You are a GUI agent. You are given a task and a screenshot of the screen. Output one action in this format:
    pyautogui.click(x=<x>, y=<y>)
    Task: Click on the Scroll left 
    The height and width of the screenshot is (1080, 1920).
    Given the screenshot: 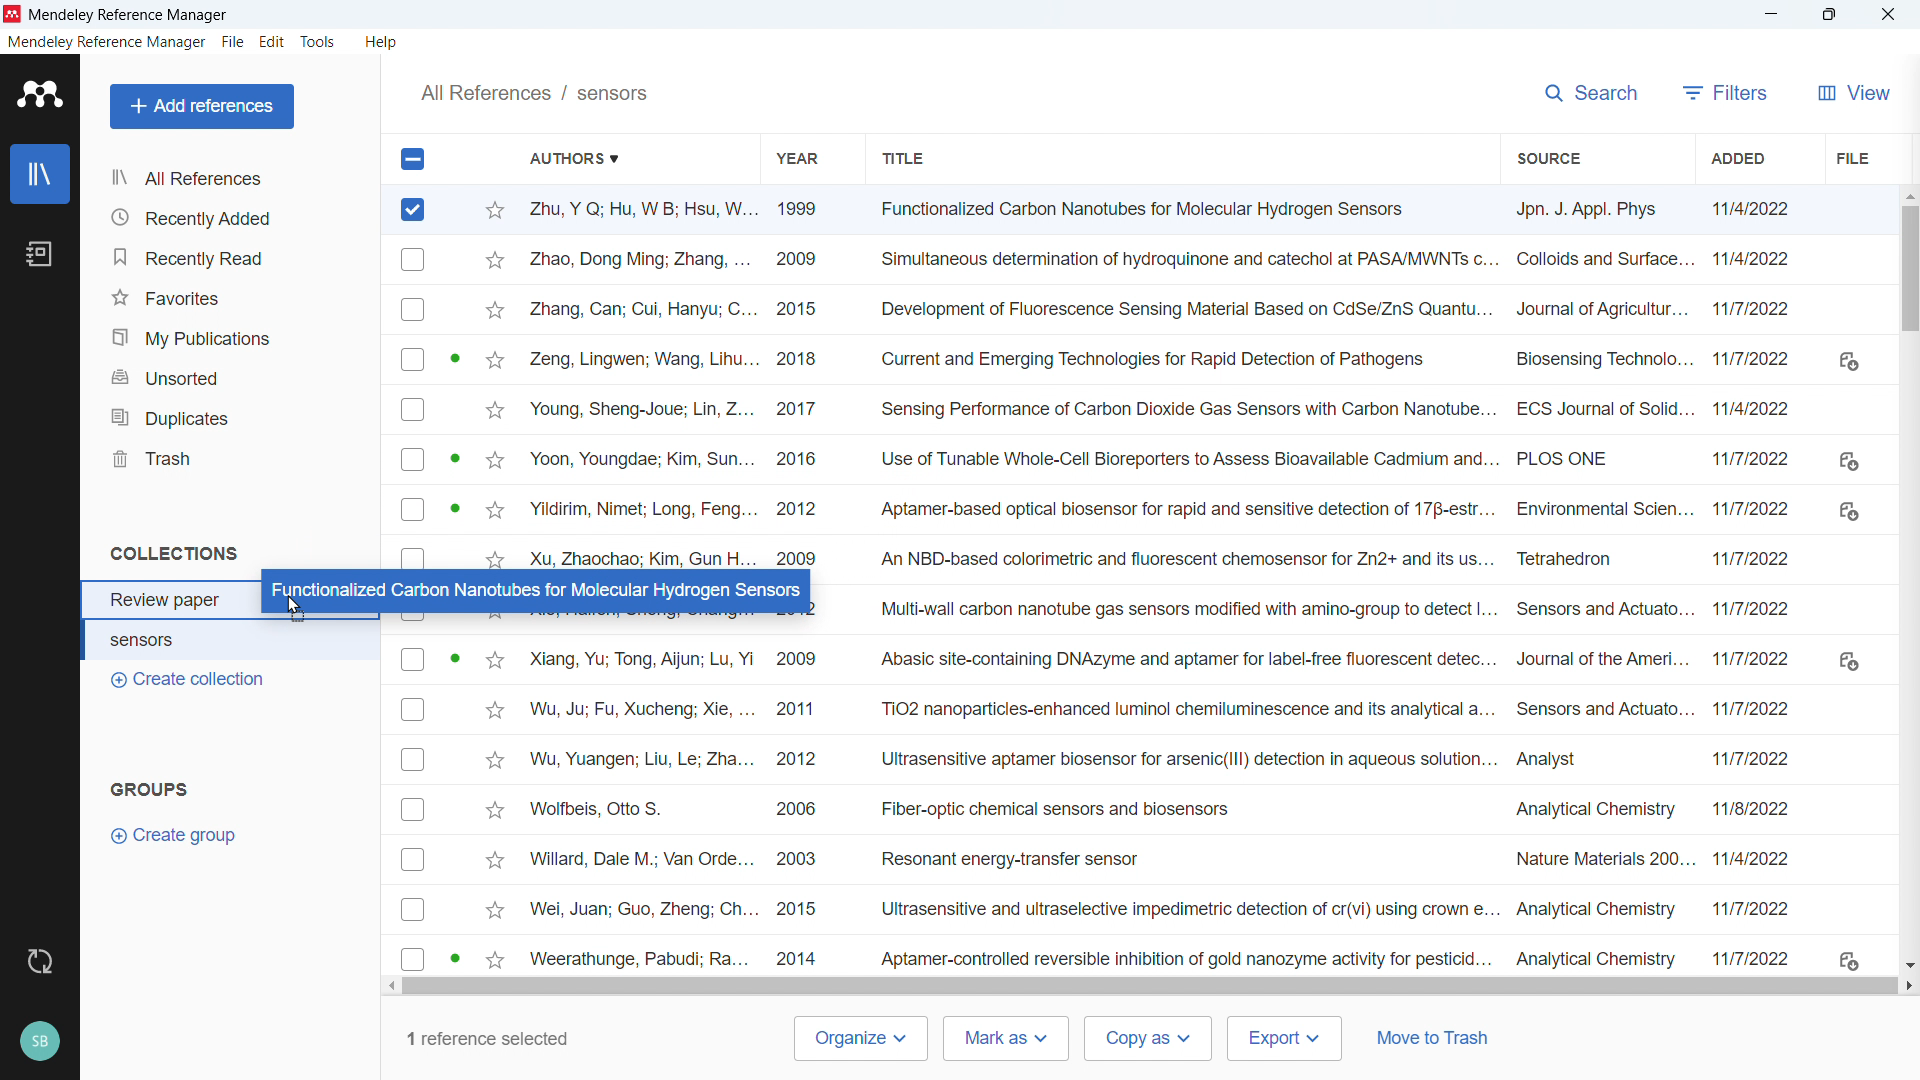 What is the action you would take?
    pyautogui.click(x=390, y=987)
    